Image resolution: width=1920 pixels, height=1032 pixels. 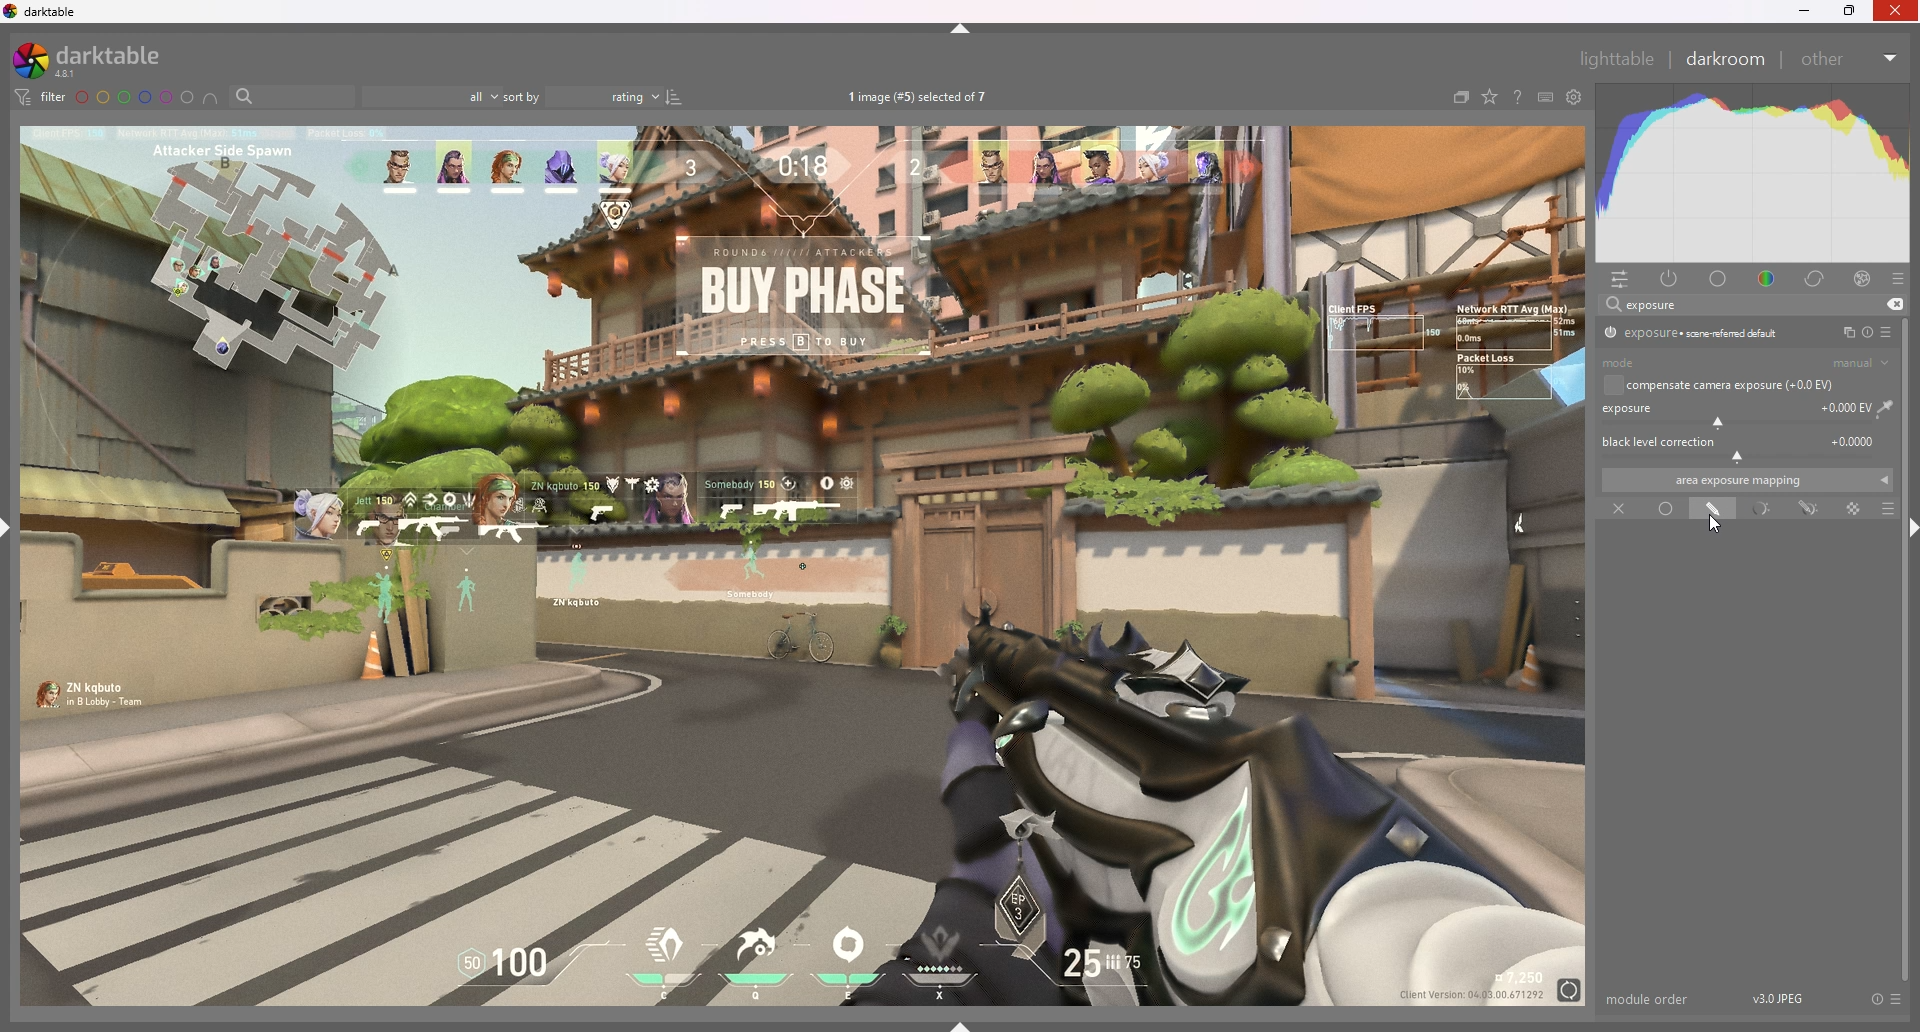 I want to click on filter, so click(x=42, y=97).